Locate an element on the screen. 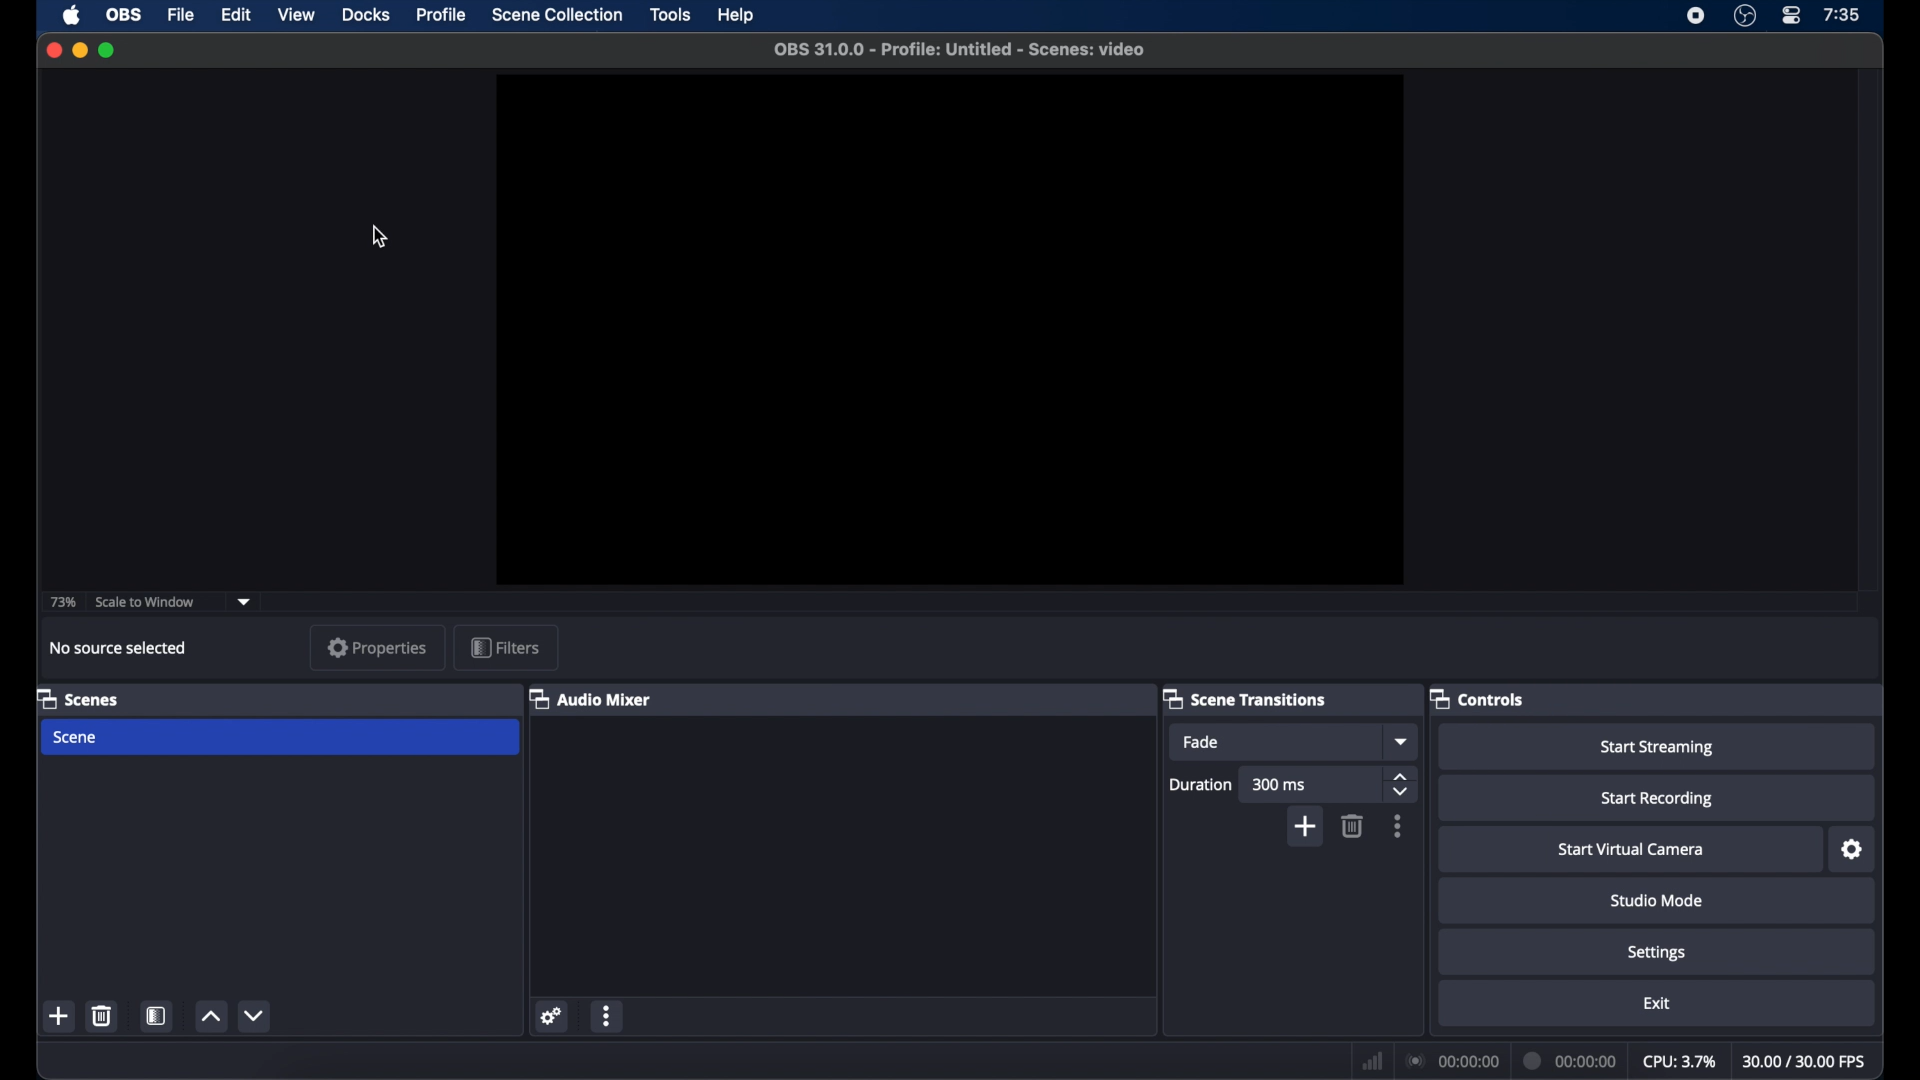 This screenshot has width=1920, height=1080. more options is located at coordinates (1398, 826).